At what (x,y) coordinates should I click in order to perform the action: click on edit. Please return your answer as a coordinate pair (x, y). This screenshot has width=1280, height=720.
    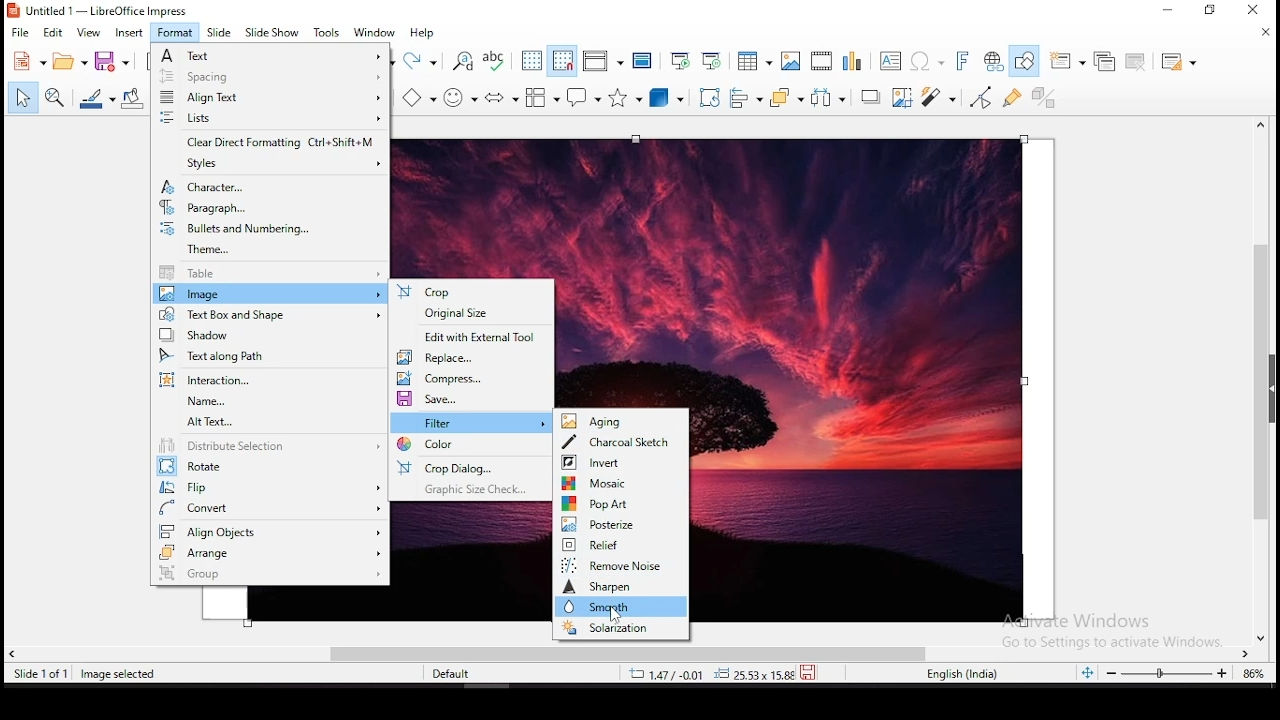
    Looking at the image, I should click on (55, 33).